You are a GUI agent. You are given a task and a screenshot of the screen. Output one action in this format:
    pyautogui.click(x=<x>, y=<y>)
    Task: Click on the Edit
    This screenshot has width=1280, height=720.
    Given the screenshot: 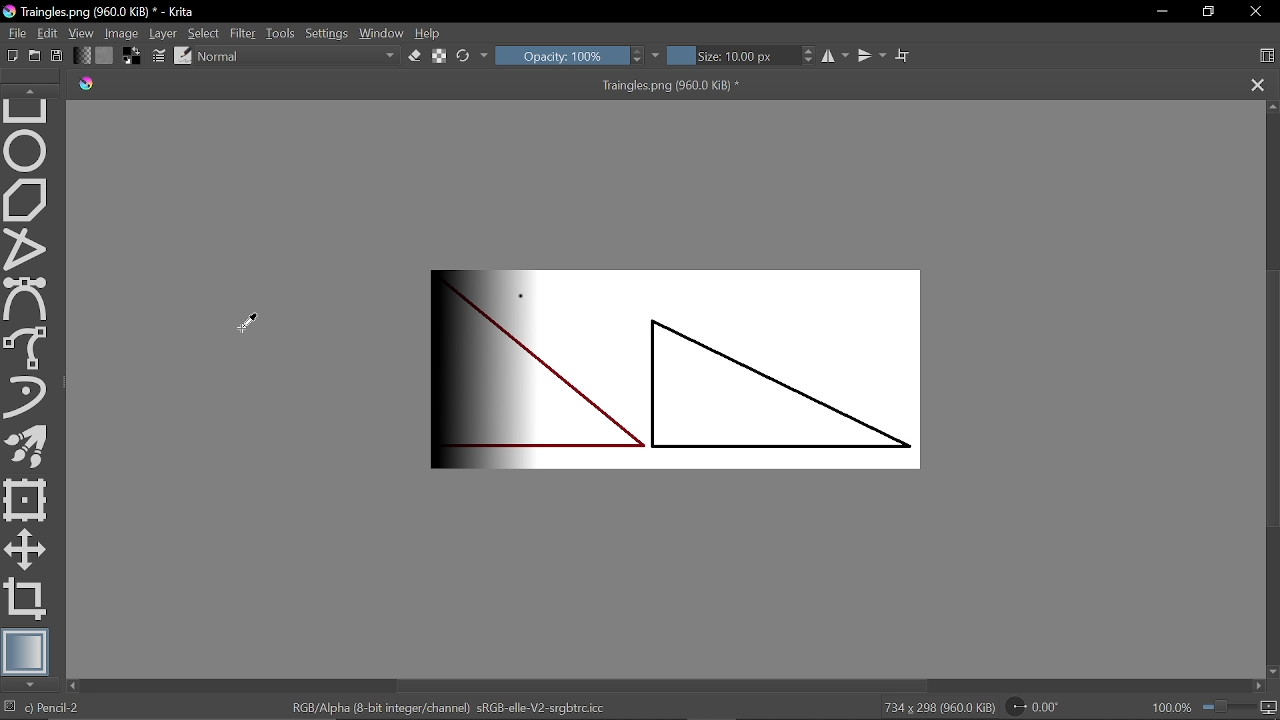 What is the action you would take?
    pyautogui.click(x=47, y=32)
    